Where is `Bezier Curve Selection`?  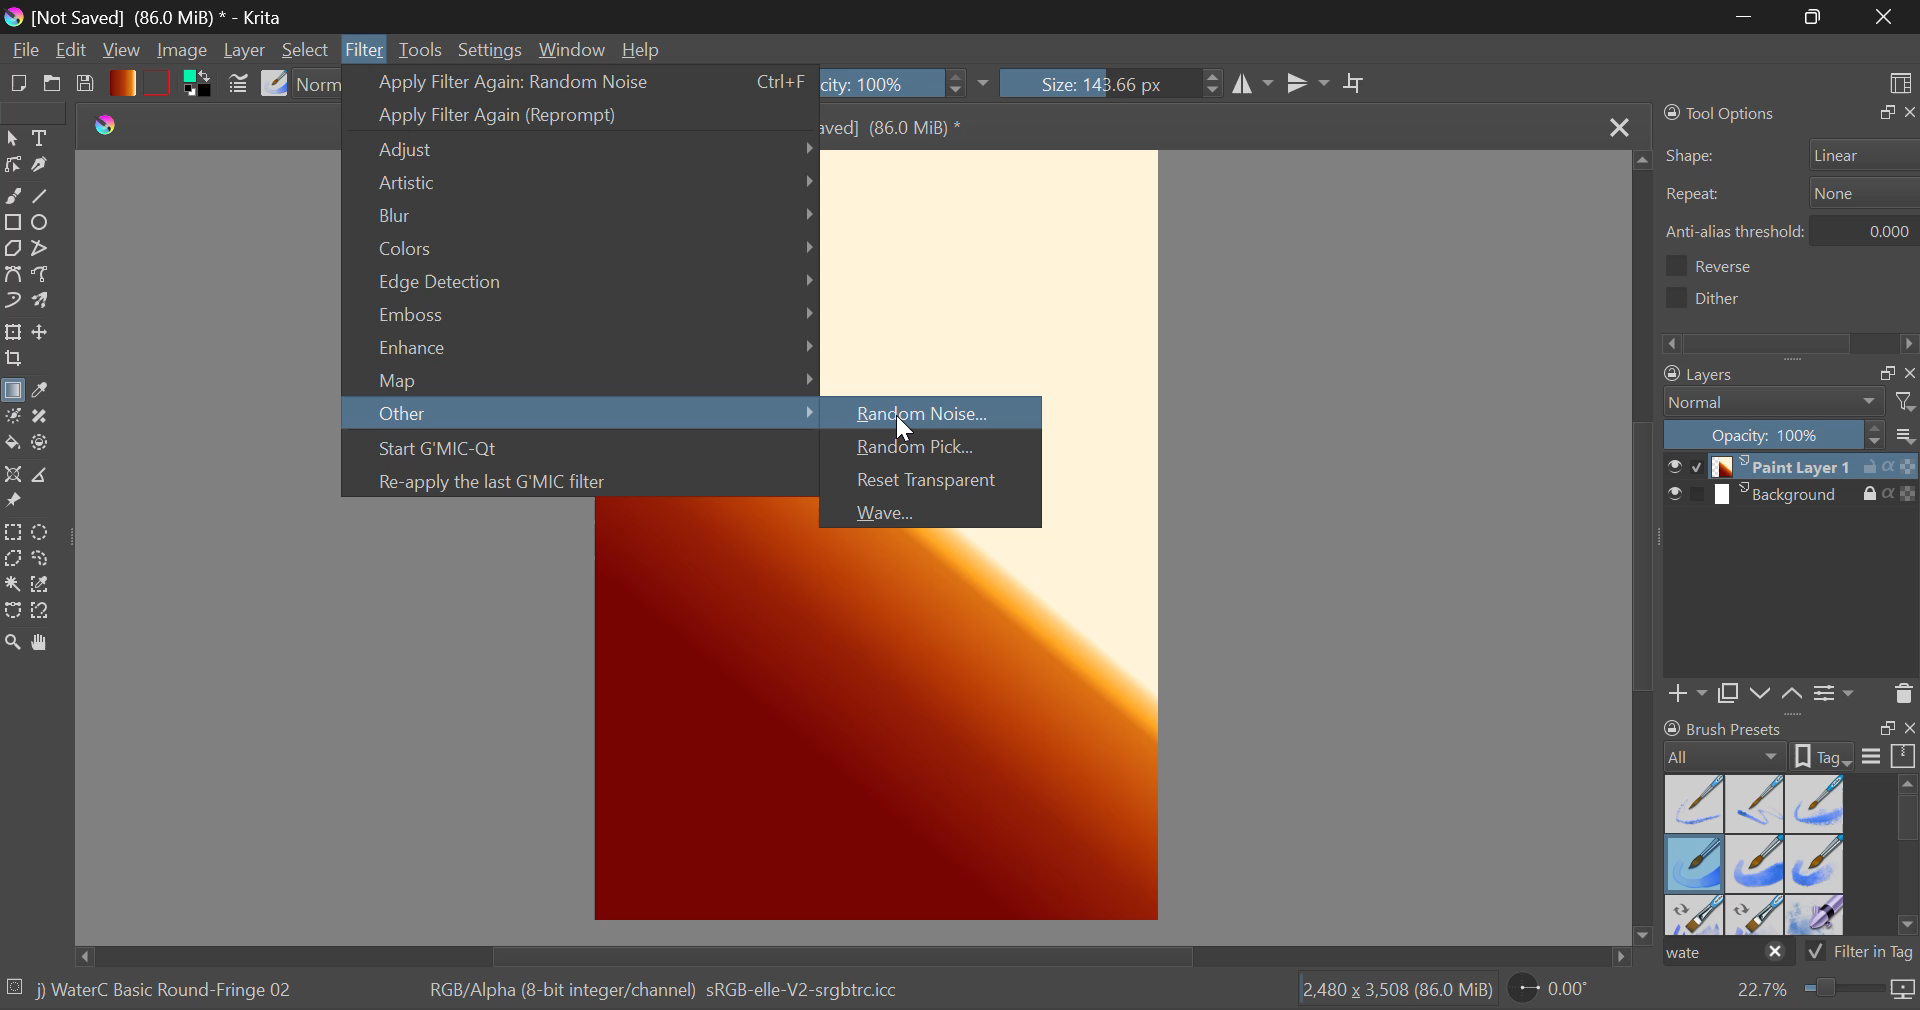
Bezier Curve Selection is located at coordinates (13, 612).